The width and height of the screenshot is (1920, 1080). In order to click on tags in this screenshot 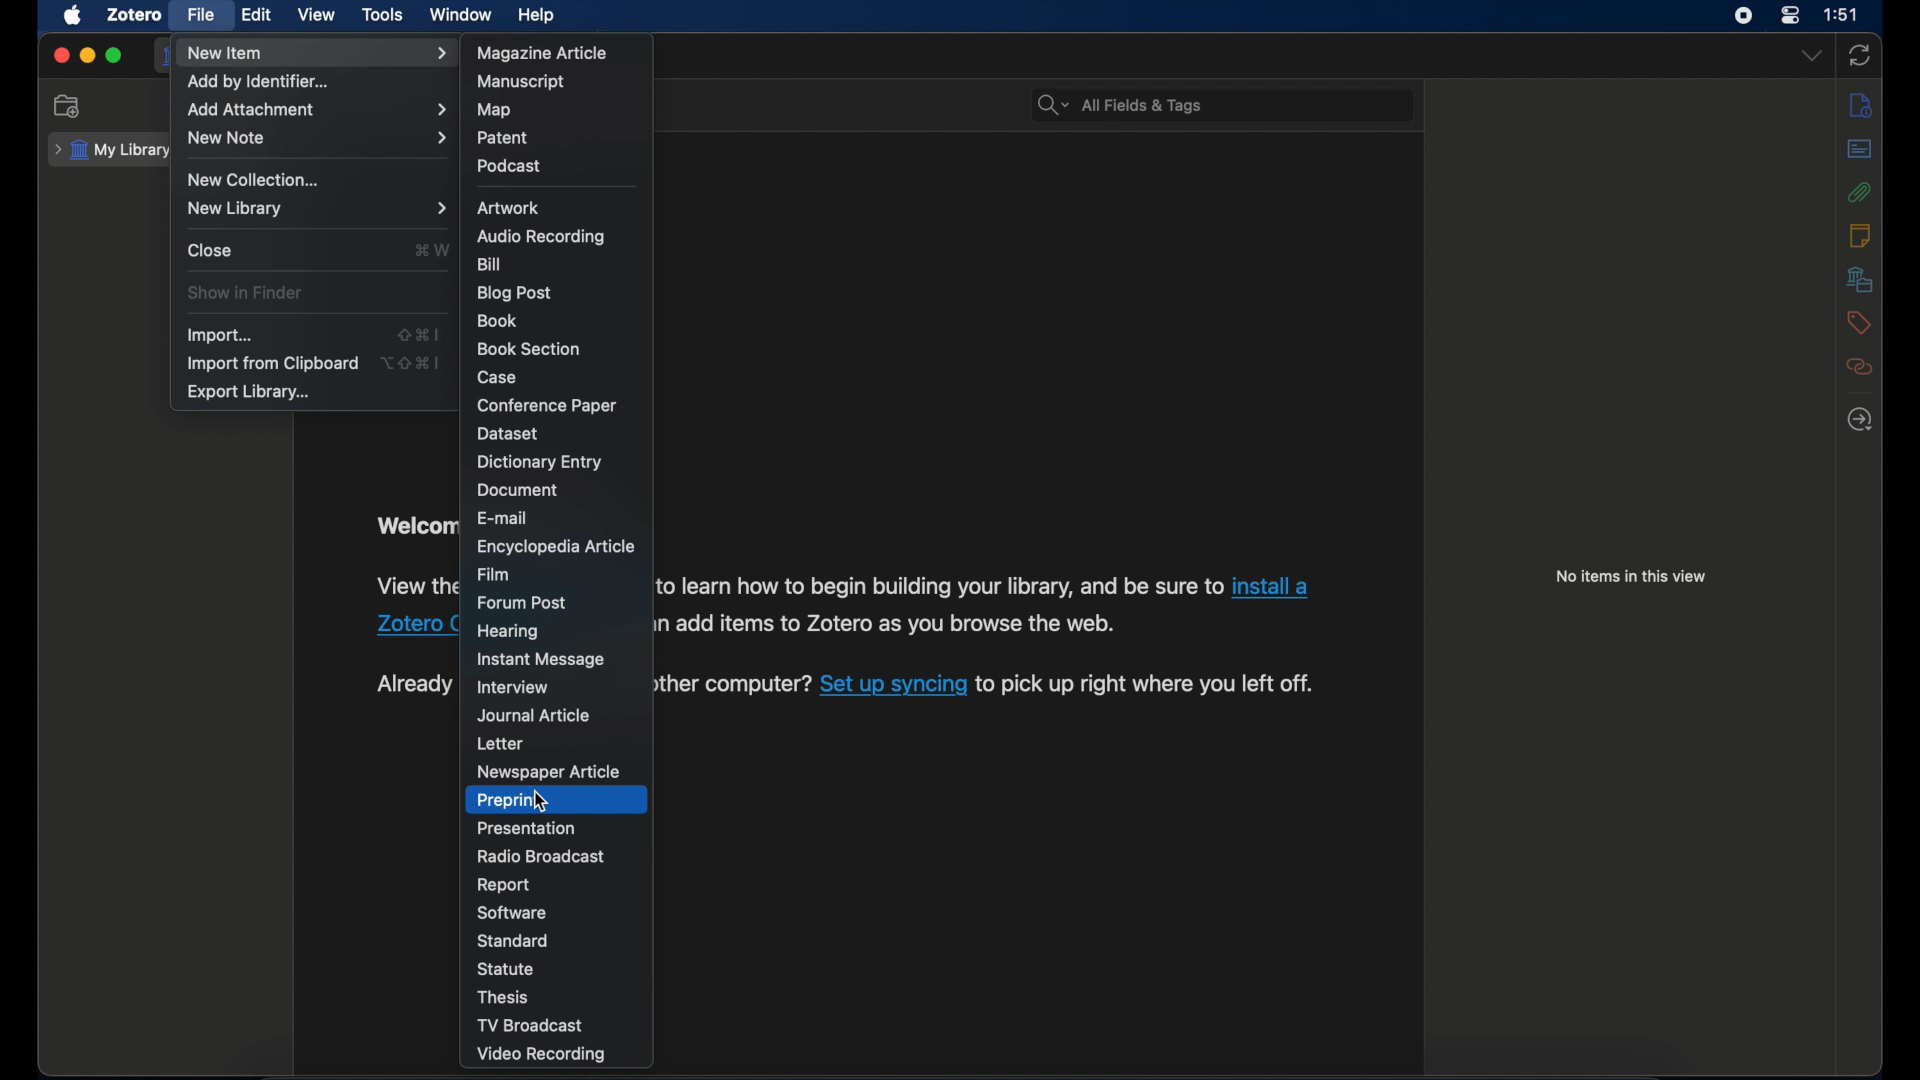, I will do `click(1856, 323)`.